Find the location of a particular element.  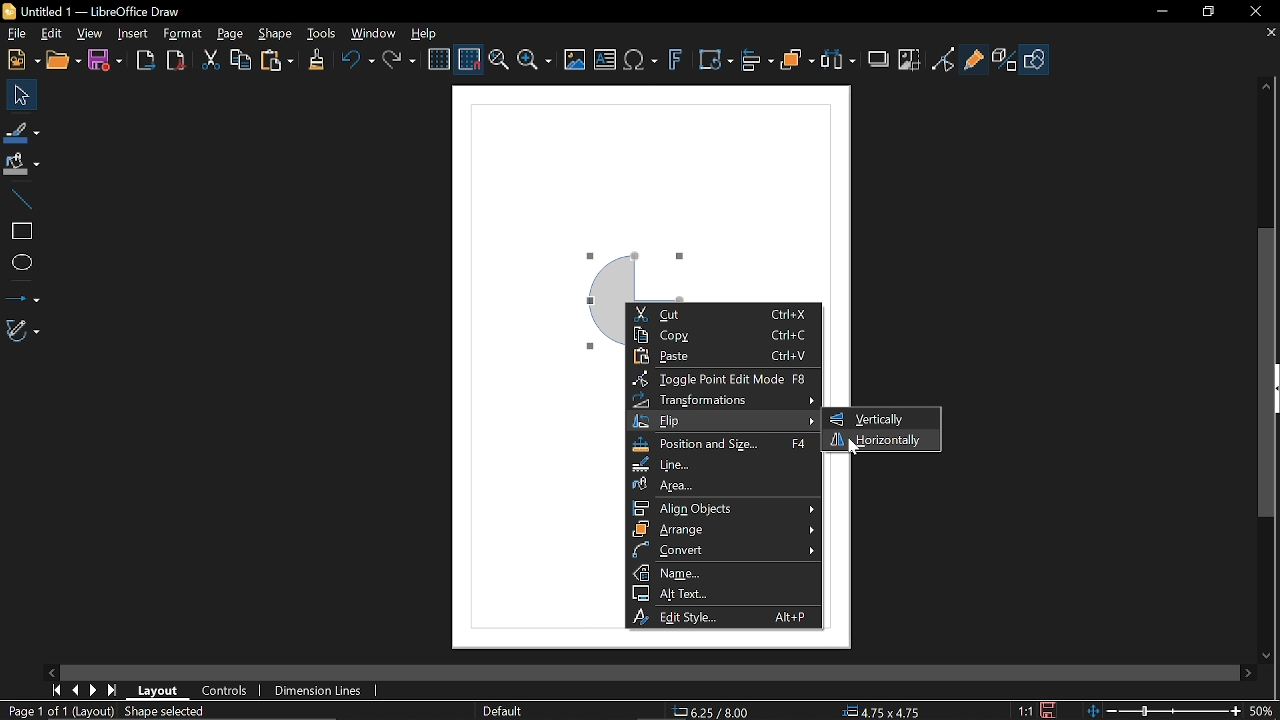

Display grid is located at coordinates (439, 60).